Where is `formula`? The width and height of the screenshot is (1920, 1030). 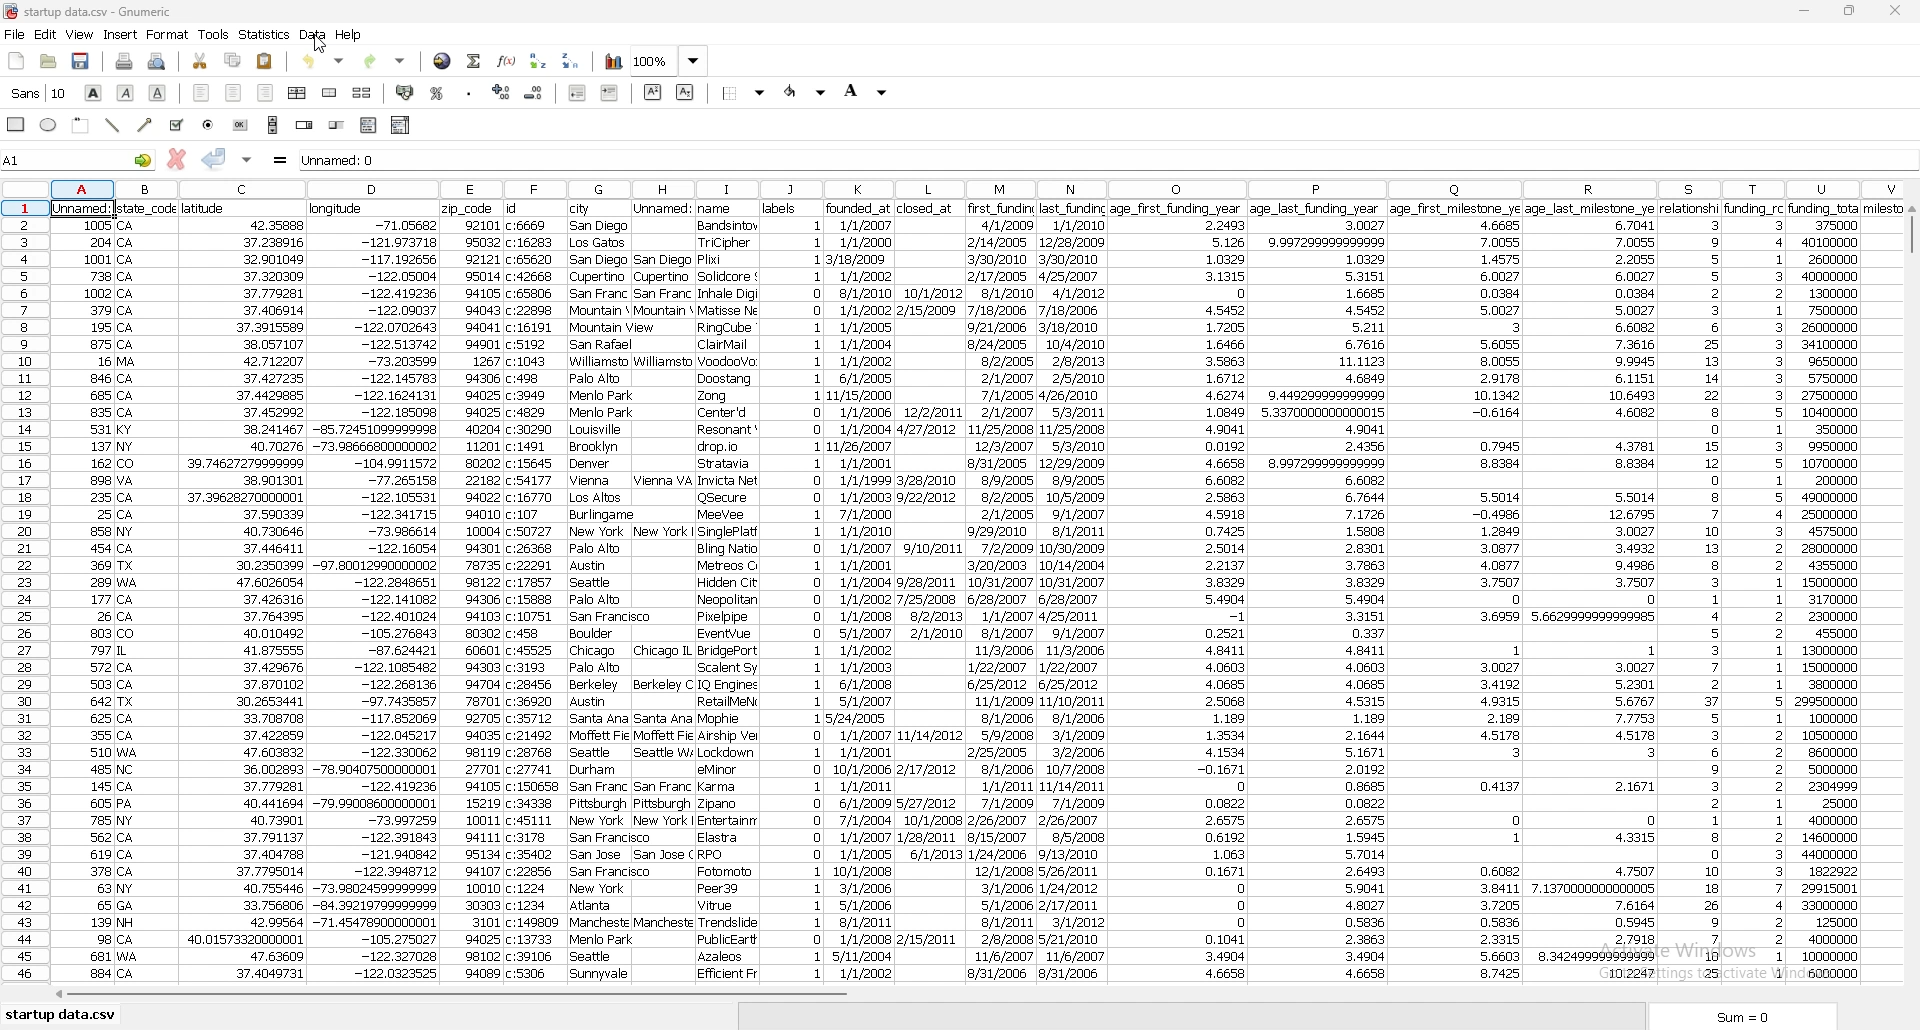
formula is located at coordinates (281, 160).